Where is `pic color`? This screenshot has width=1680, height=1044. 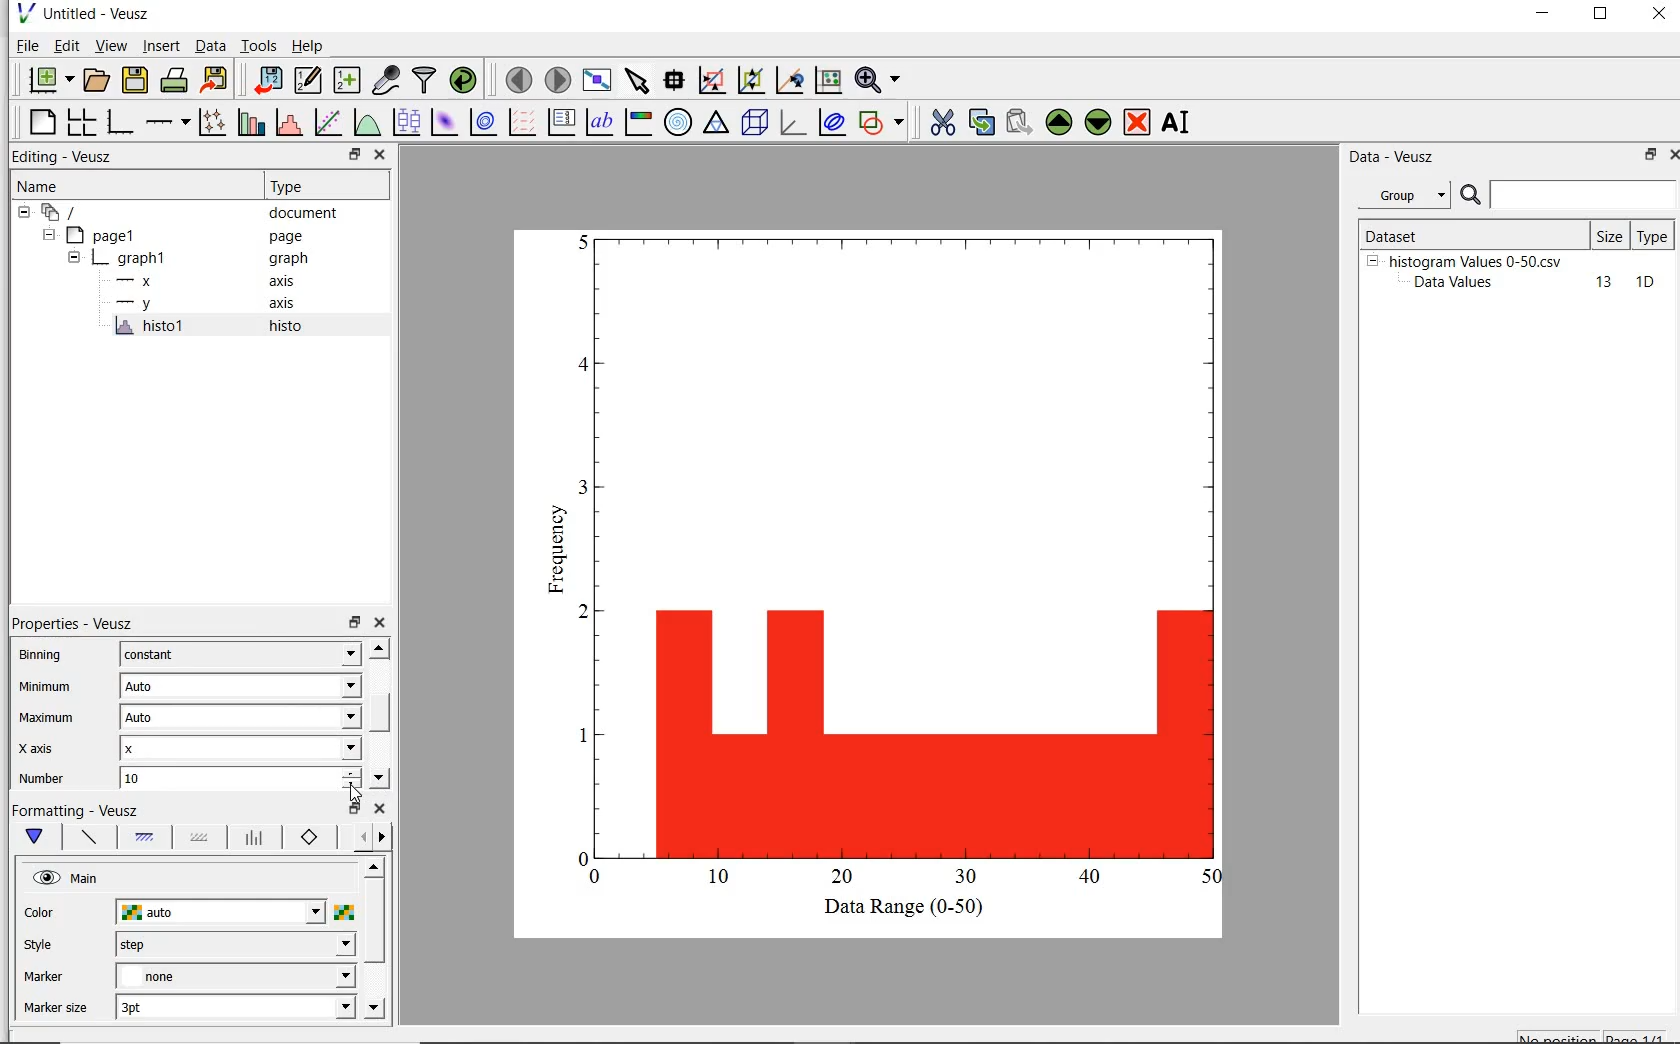 pic color is located at coordinates (344, 912).